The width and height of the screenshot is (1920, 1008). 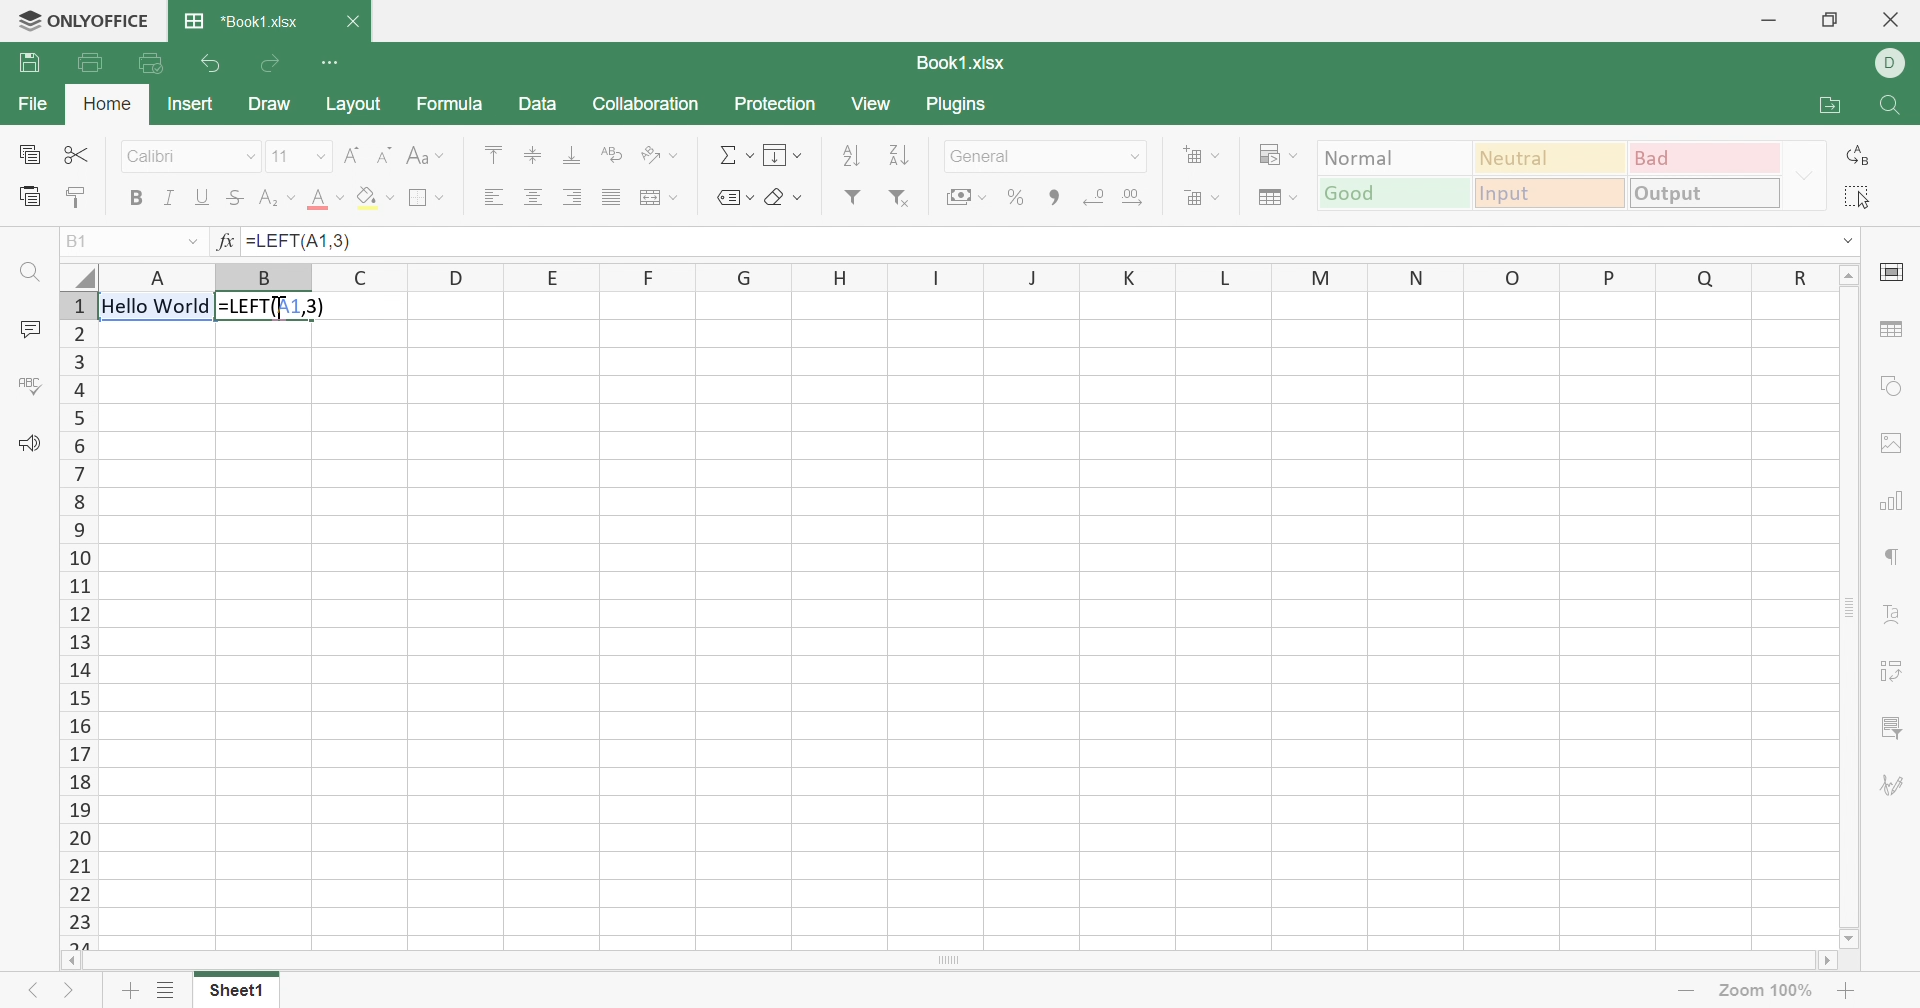 I want to click on Select all, so click(x=1855, y=196).